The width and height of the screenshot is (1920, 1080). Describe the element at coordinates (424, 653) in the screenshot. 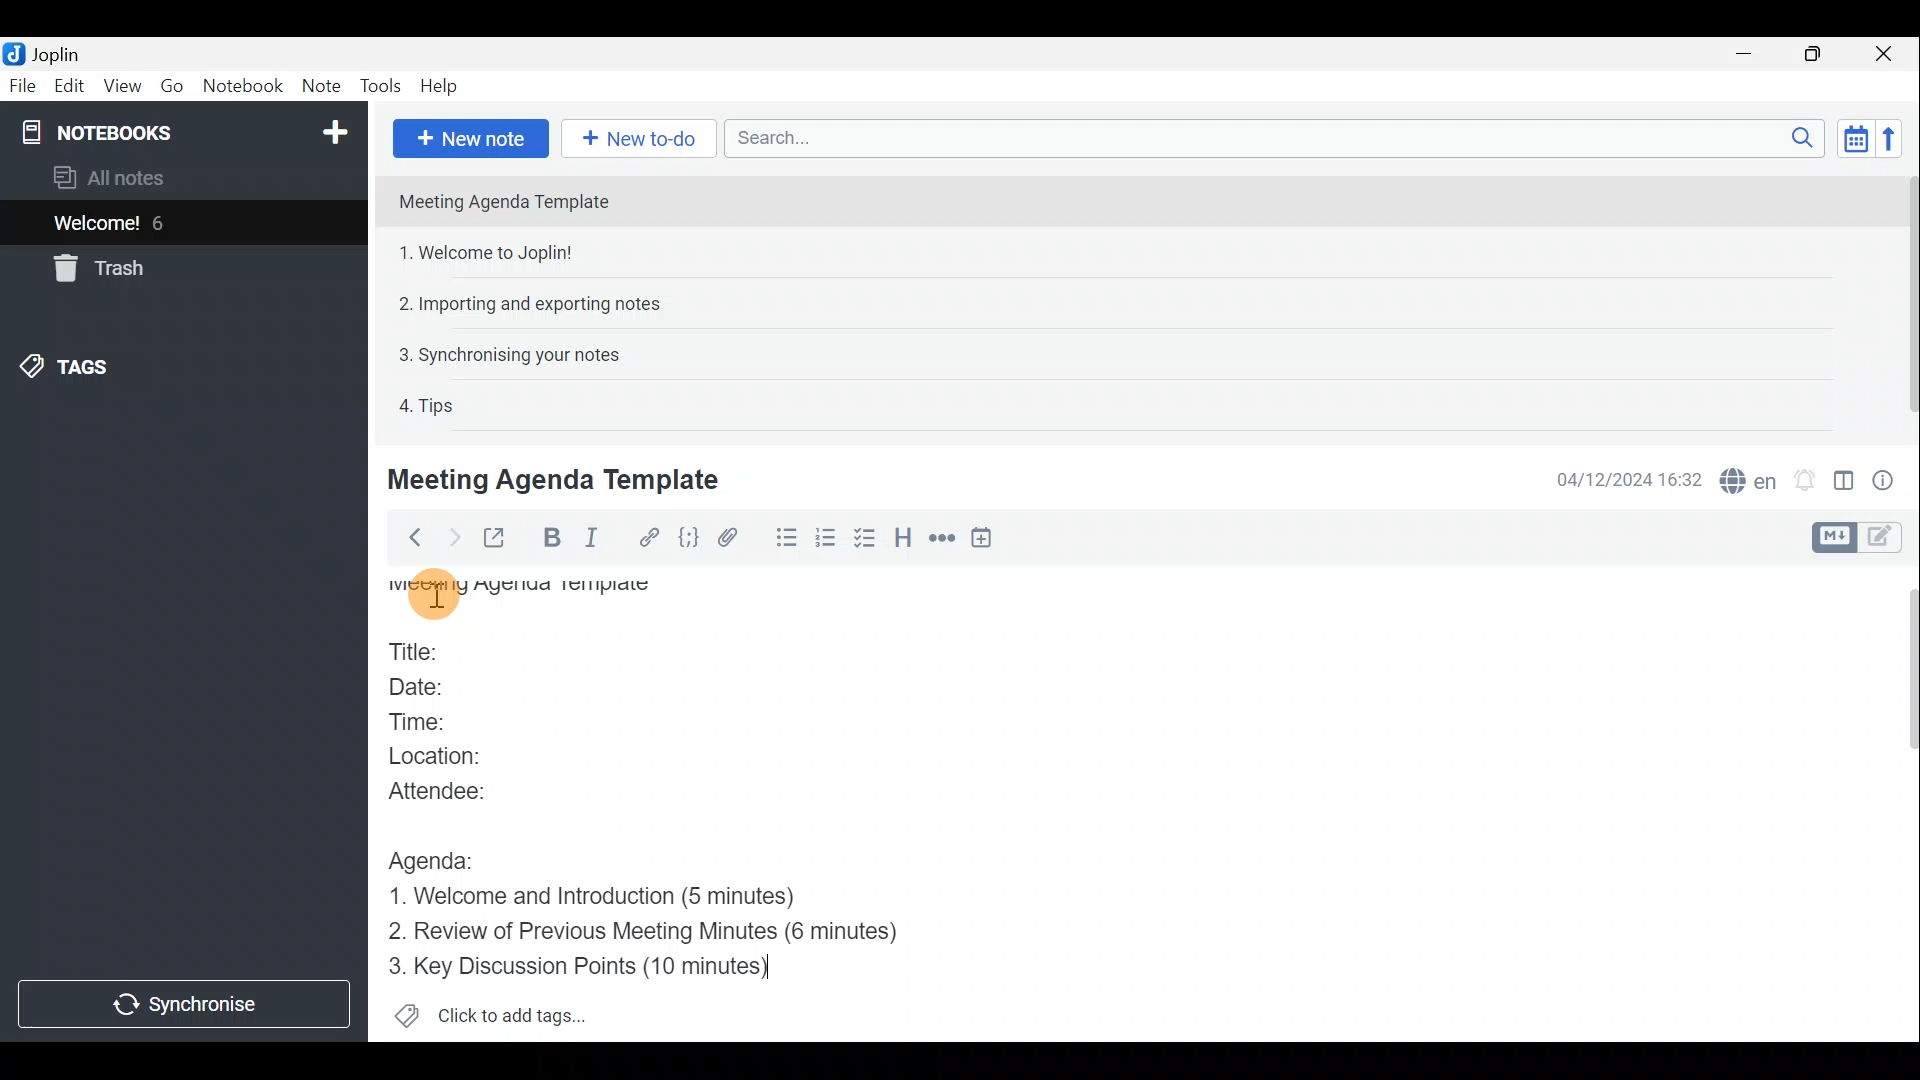

I see `Title:` at that location.